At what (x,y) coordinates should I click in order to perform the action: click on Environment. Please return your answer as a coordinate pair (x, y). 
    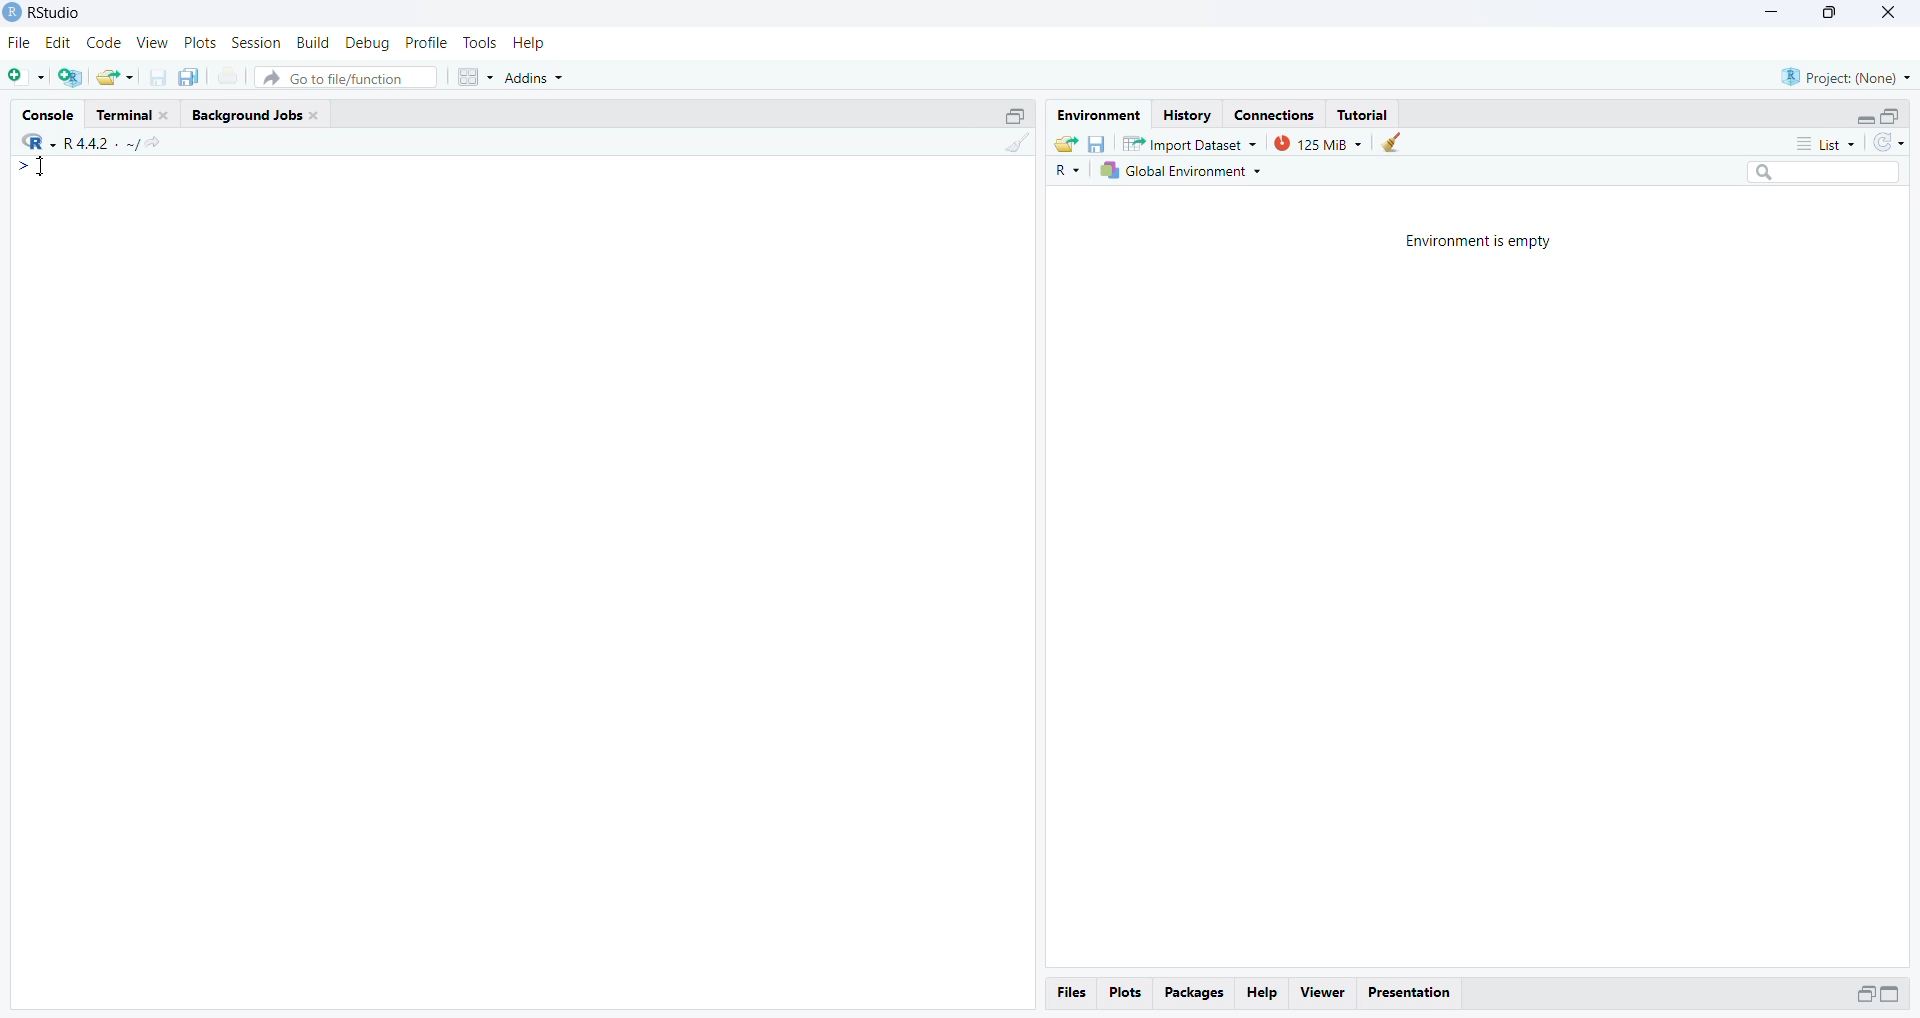
    Looking at the image, I should click on (1096, 113).